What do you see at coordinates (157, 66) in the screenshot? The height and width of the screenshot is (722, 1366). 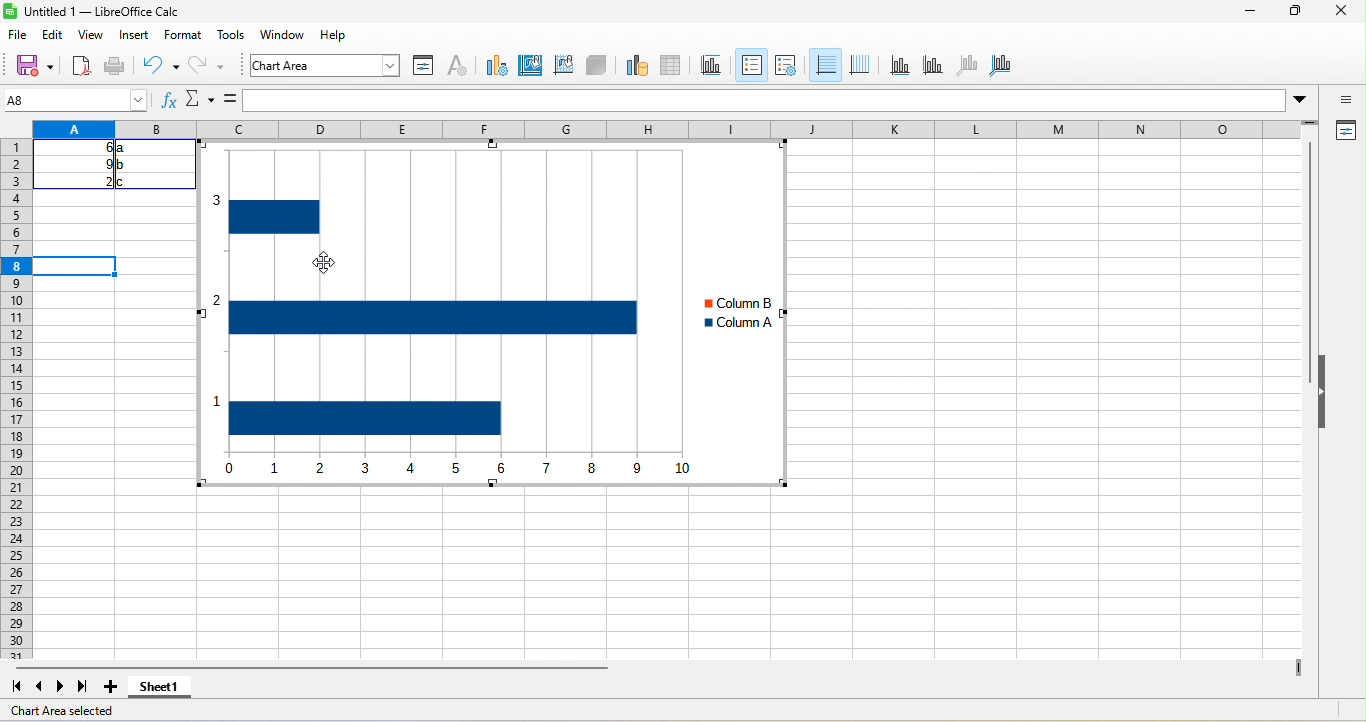 I see `undo` at bounding box center [157, 66].